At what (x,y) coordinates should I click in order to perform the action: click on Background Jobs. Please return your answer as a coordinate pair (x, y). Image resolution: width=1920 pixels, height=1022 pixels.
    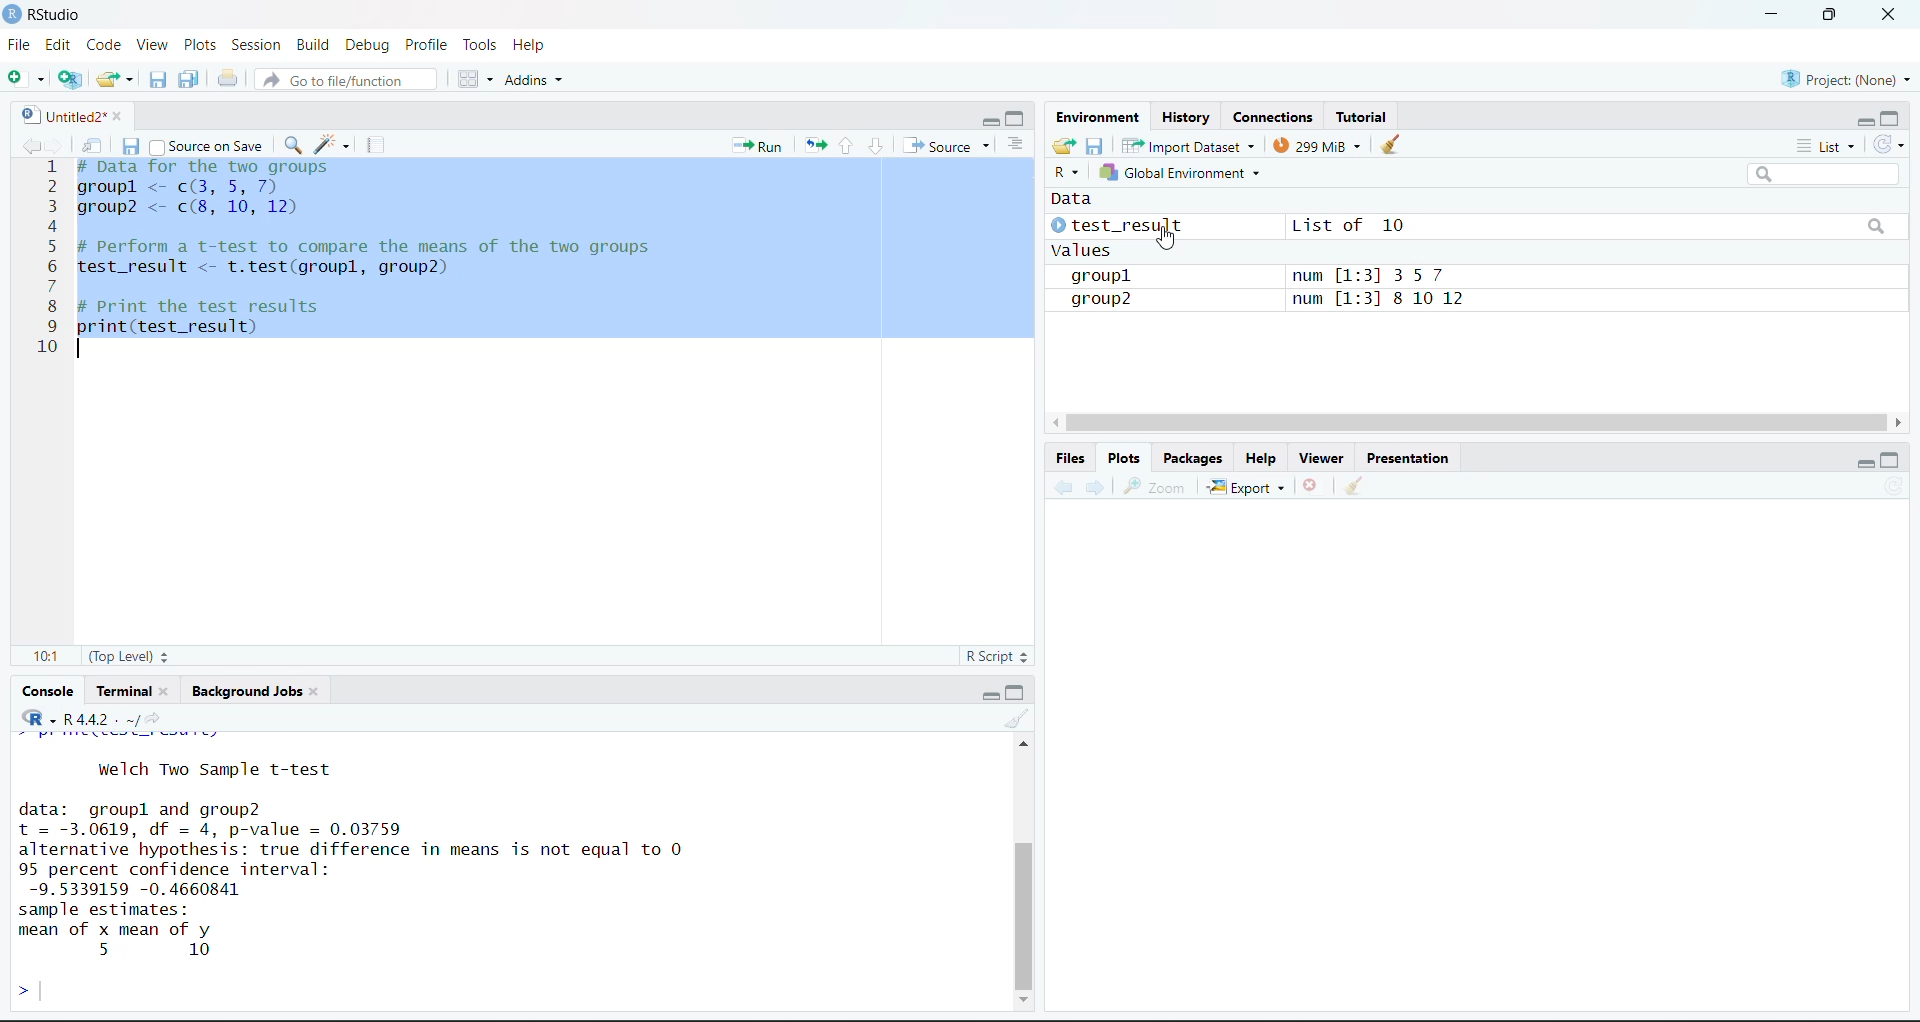
    Looking at the image, I should click on (247, 693).